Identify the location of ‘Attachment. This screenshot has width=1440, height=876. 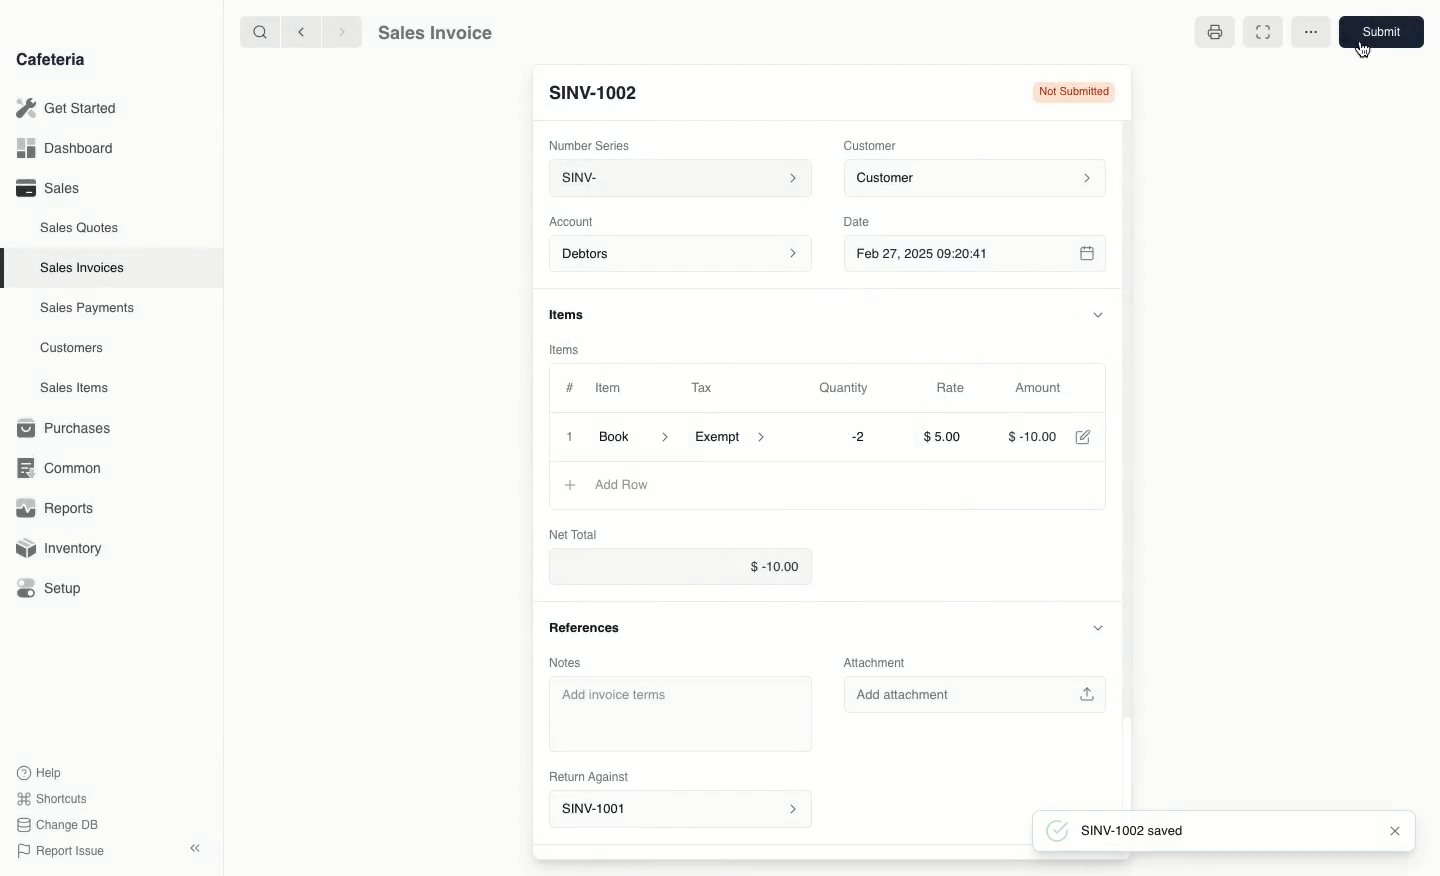
(880, 661).